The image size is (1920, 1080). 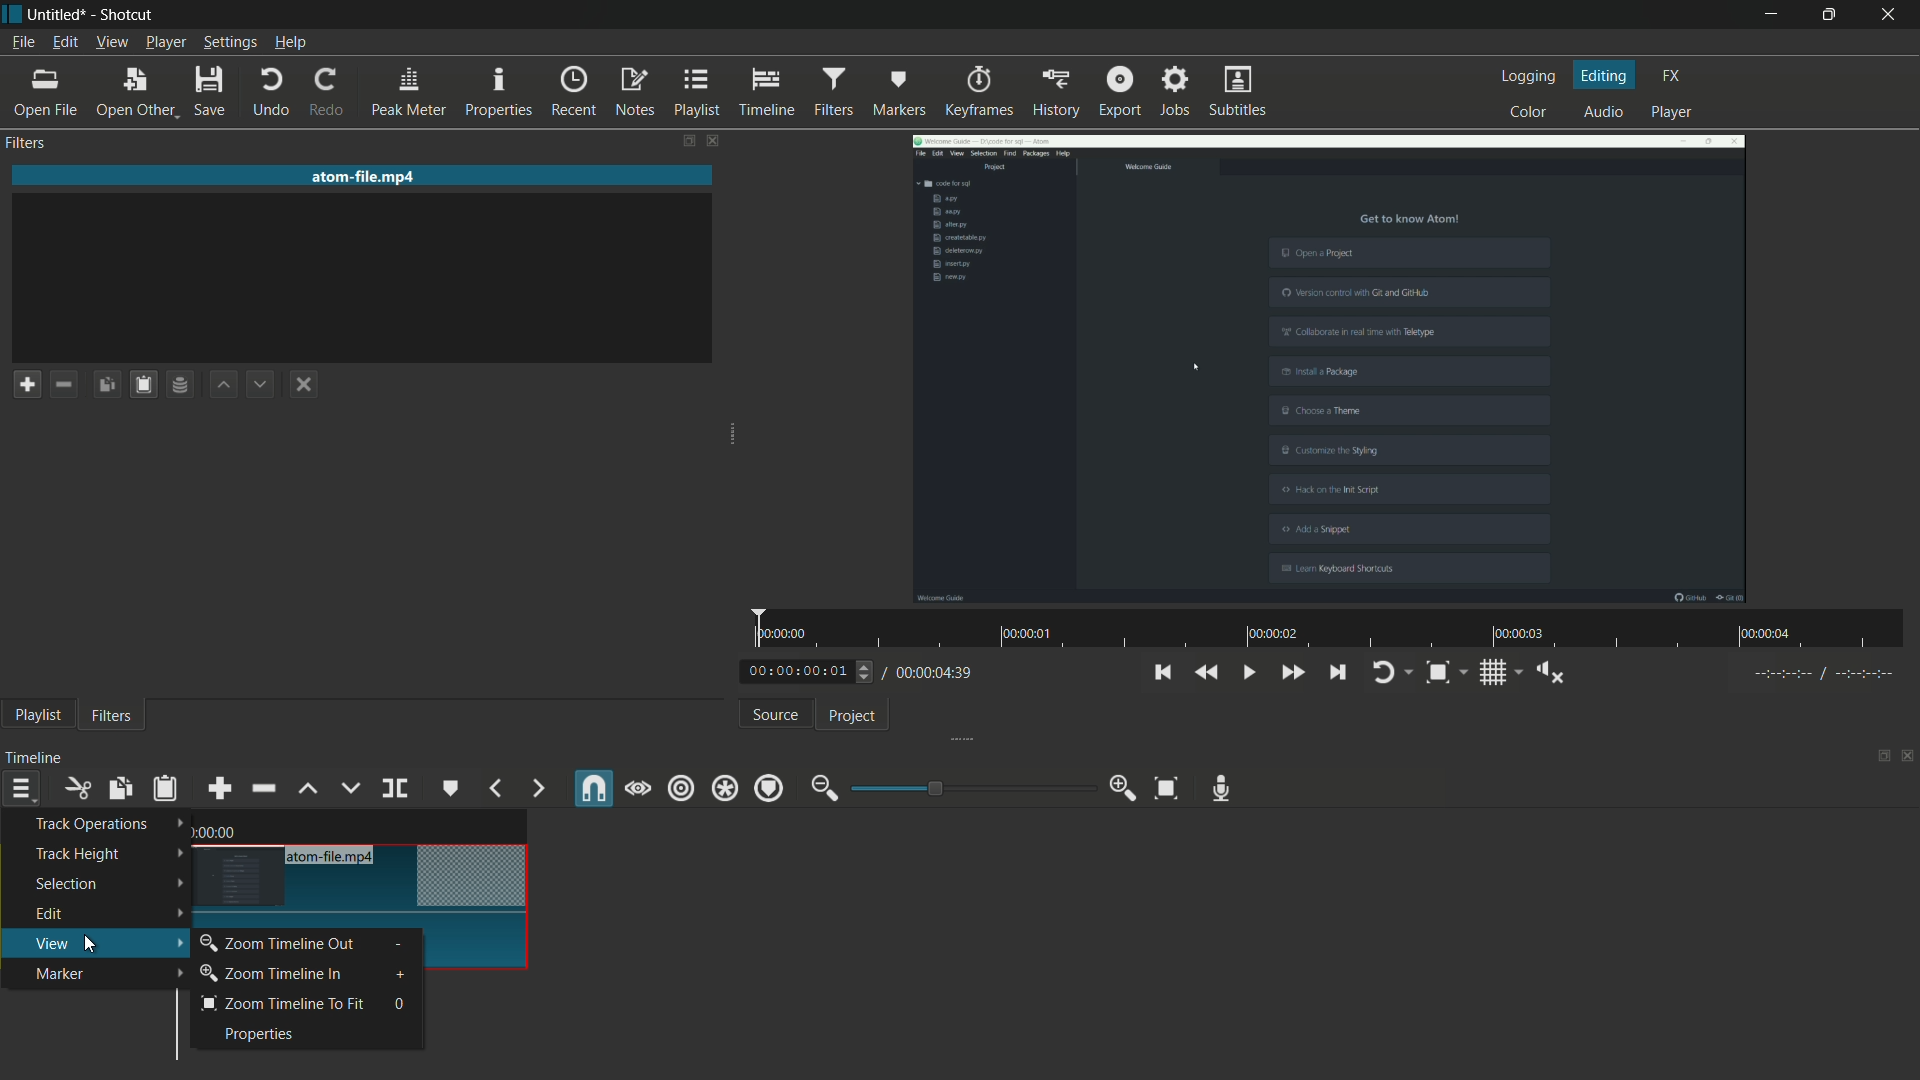 I want to click on marker, so click(x=105, y=973).